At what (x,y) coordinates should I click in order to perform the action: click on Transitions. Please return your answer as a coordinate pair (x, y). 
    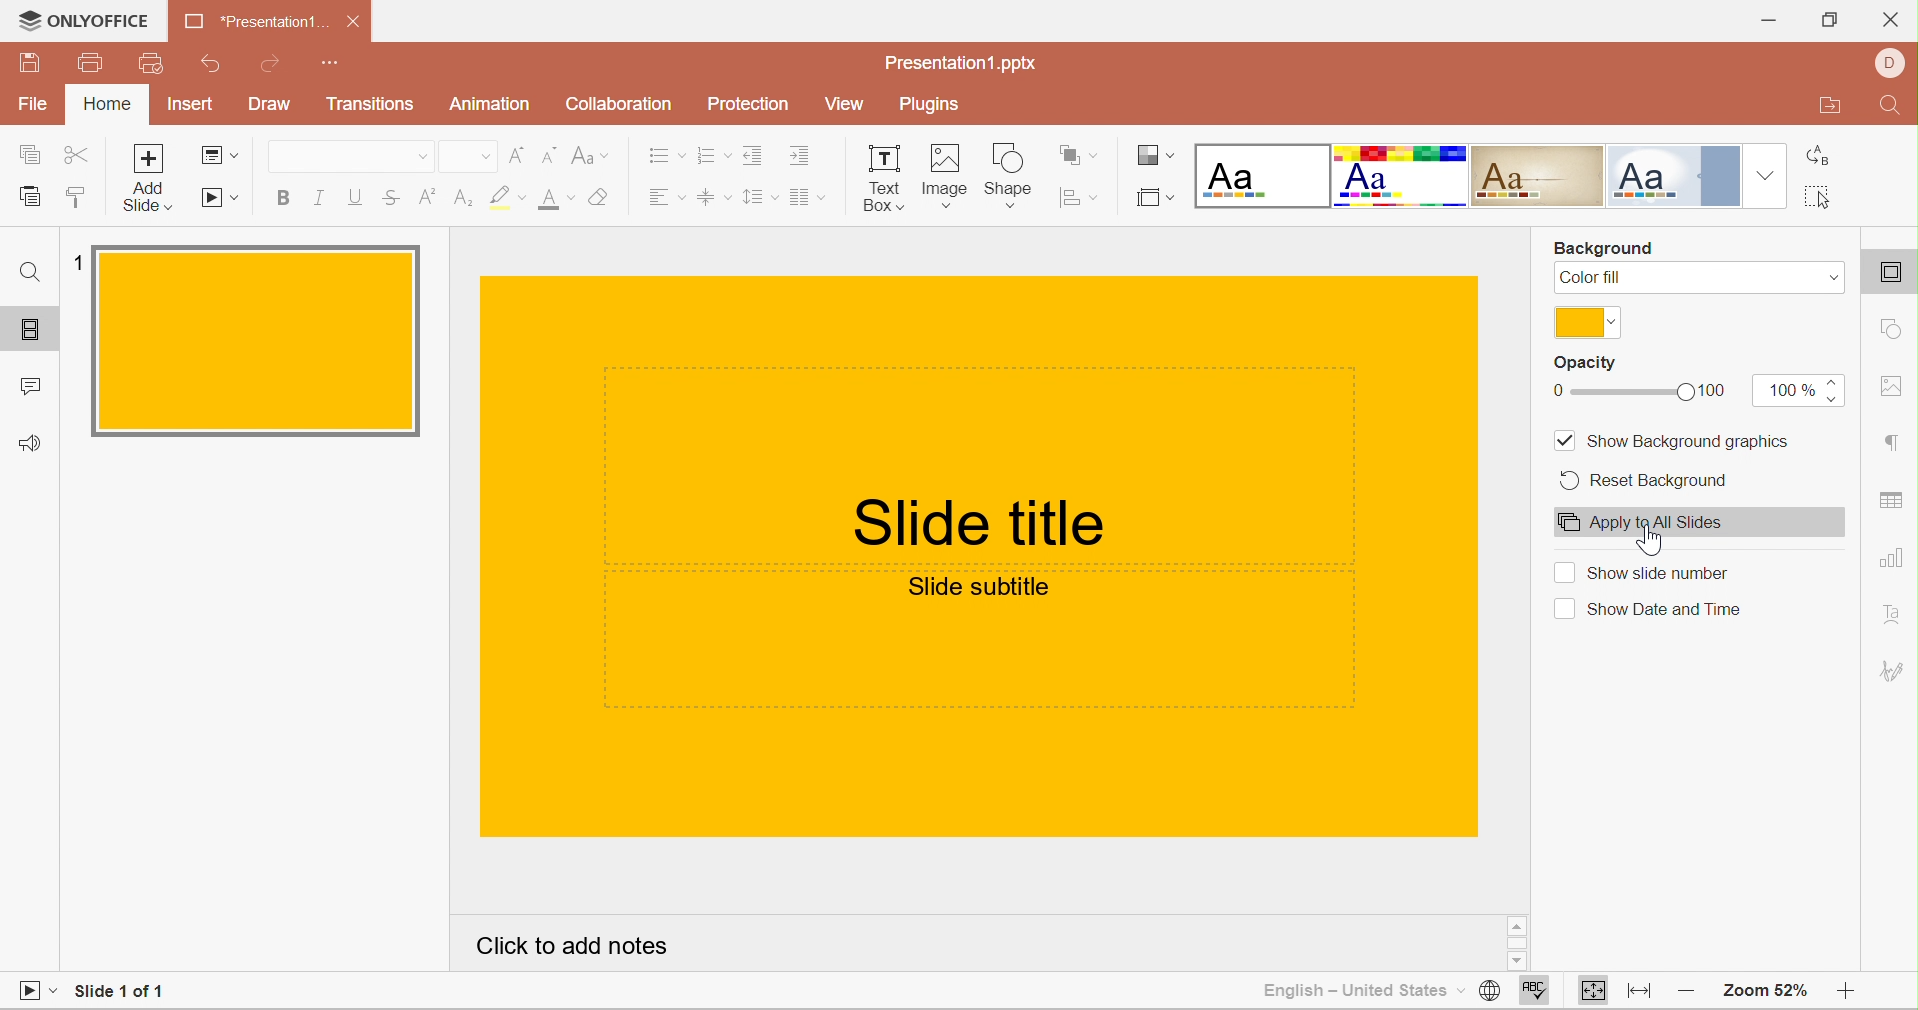
    Looking at the image, I should click on (369, 108).